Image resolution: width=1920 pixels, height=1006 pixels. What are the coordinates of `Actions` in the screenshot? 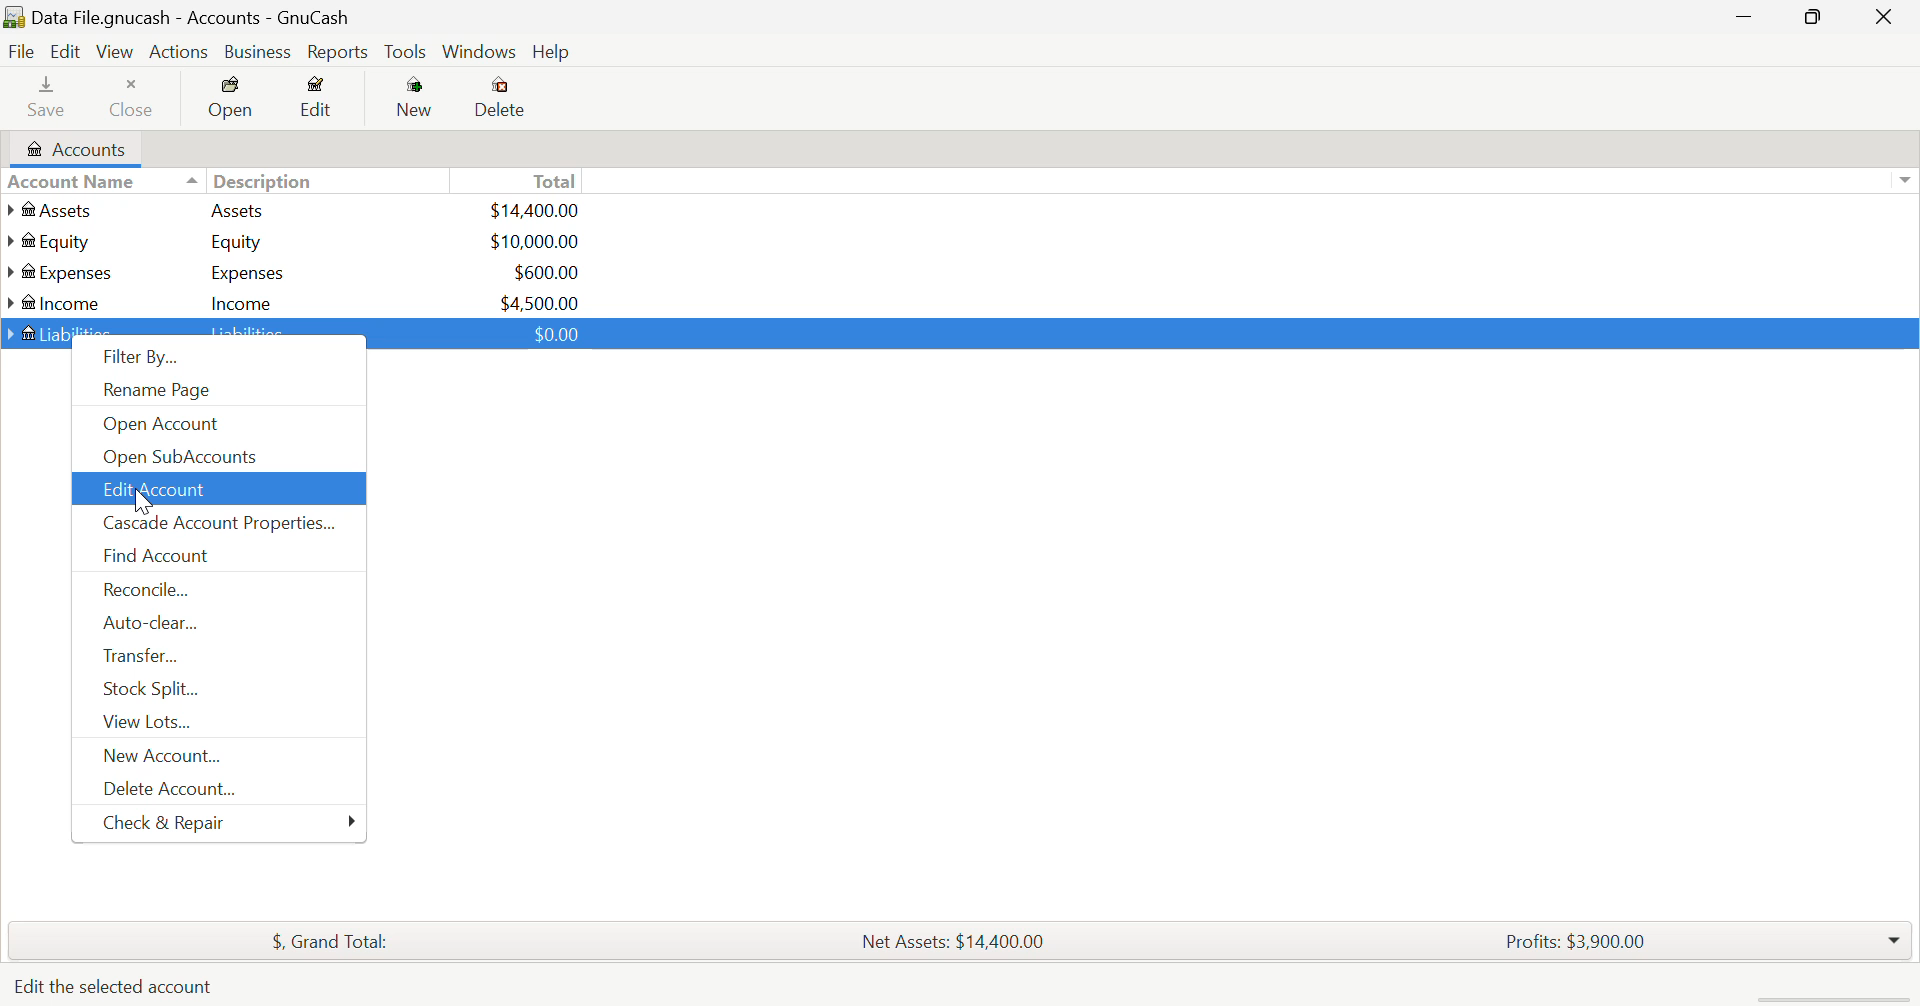 It's located at (176, 52).